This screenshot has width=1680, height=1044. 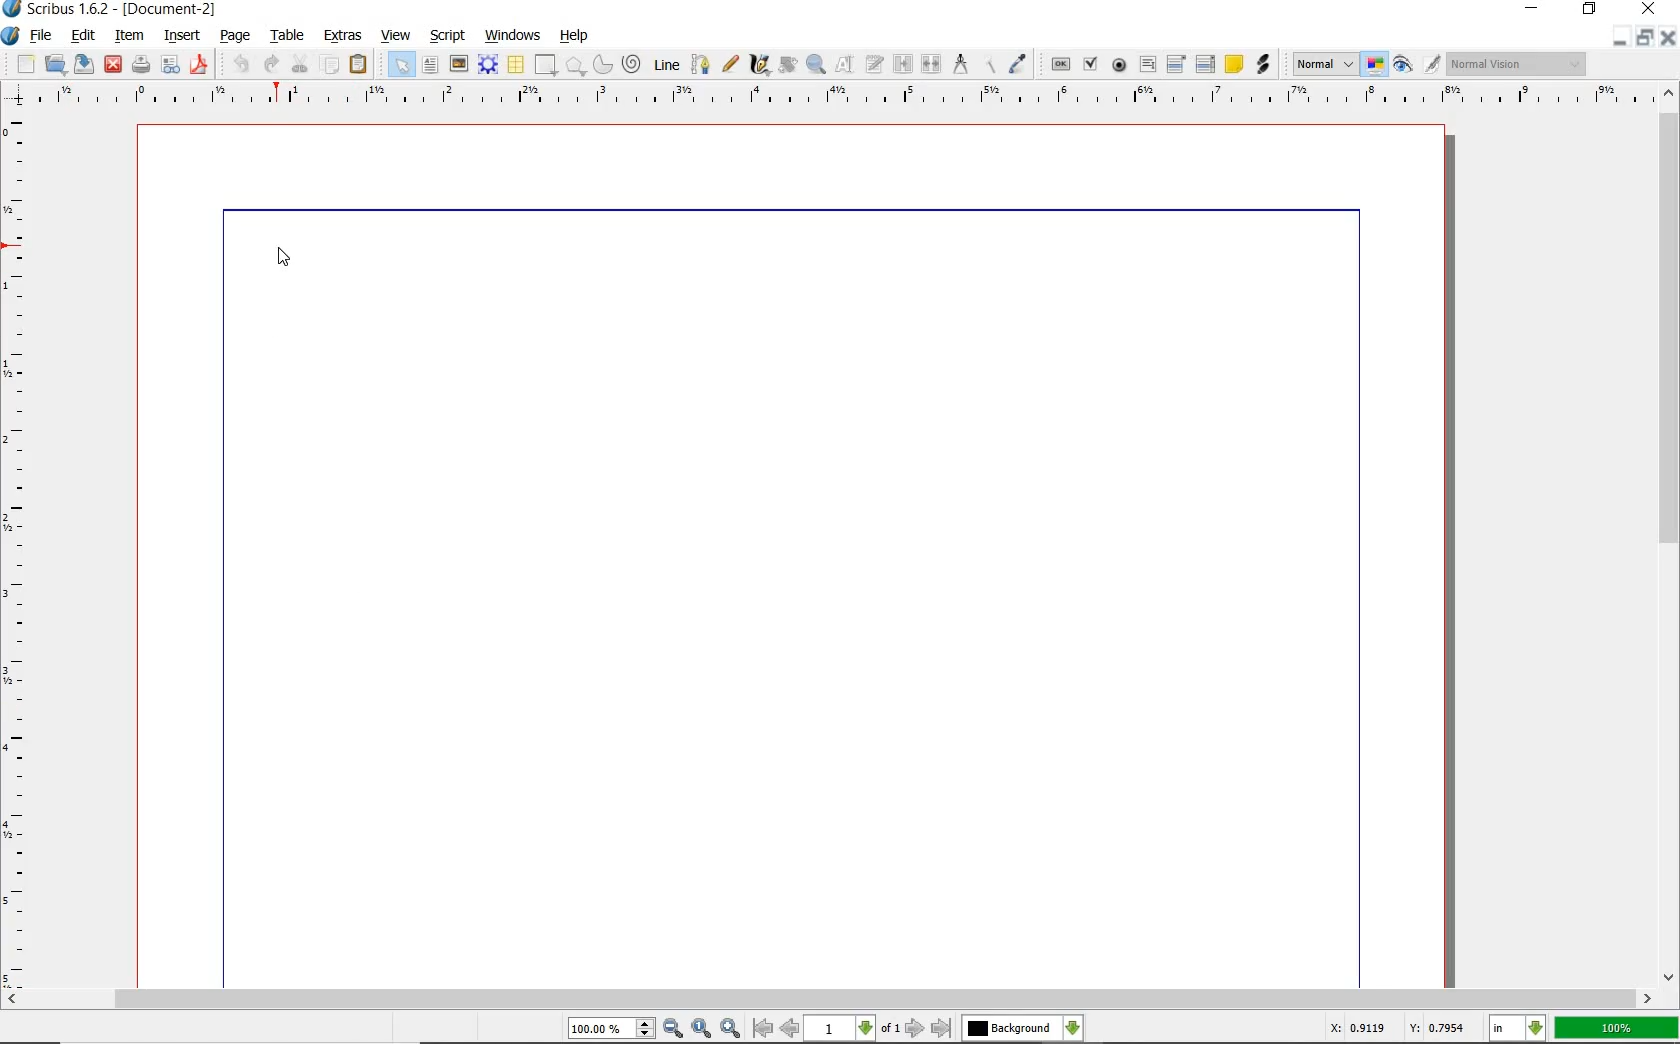 I want to click on X: 0.9119 Y: 0.7954, so click(x=1398, y=1028).